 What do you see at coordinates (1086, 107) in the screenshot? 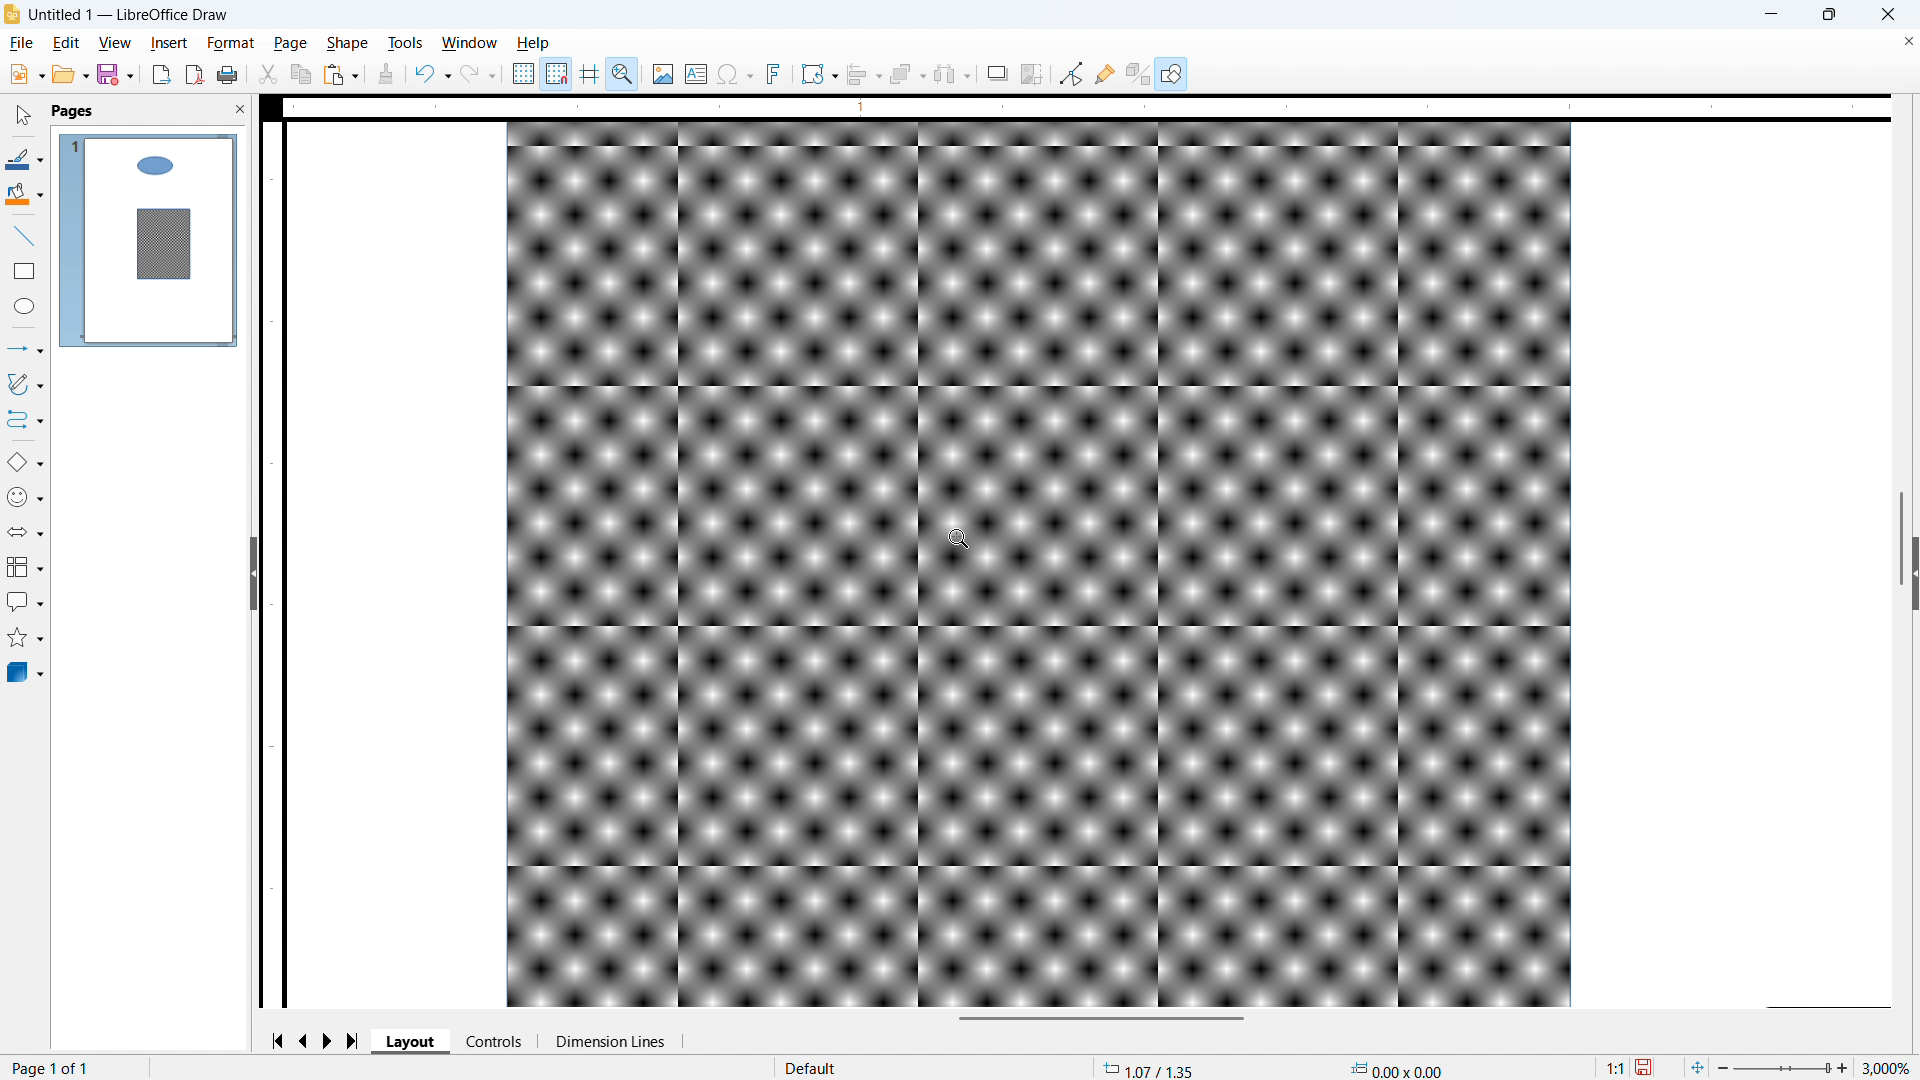
I see `Horizontal ruler ` at bounding box center [1086, 107].